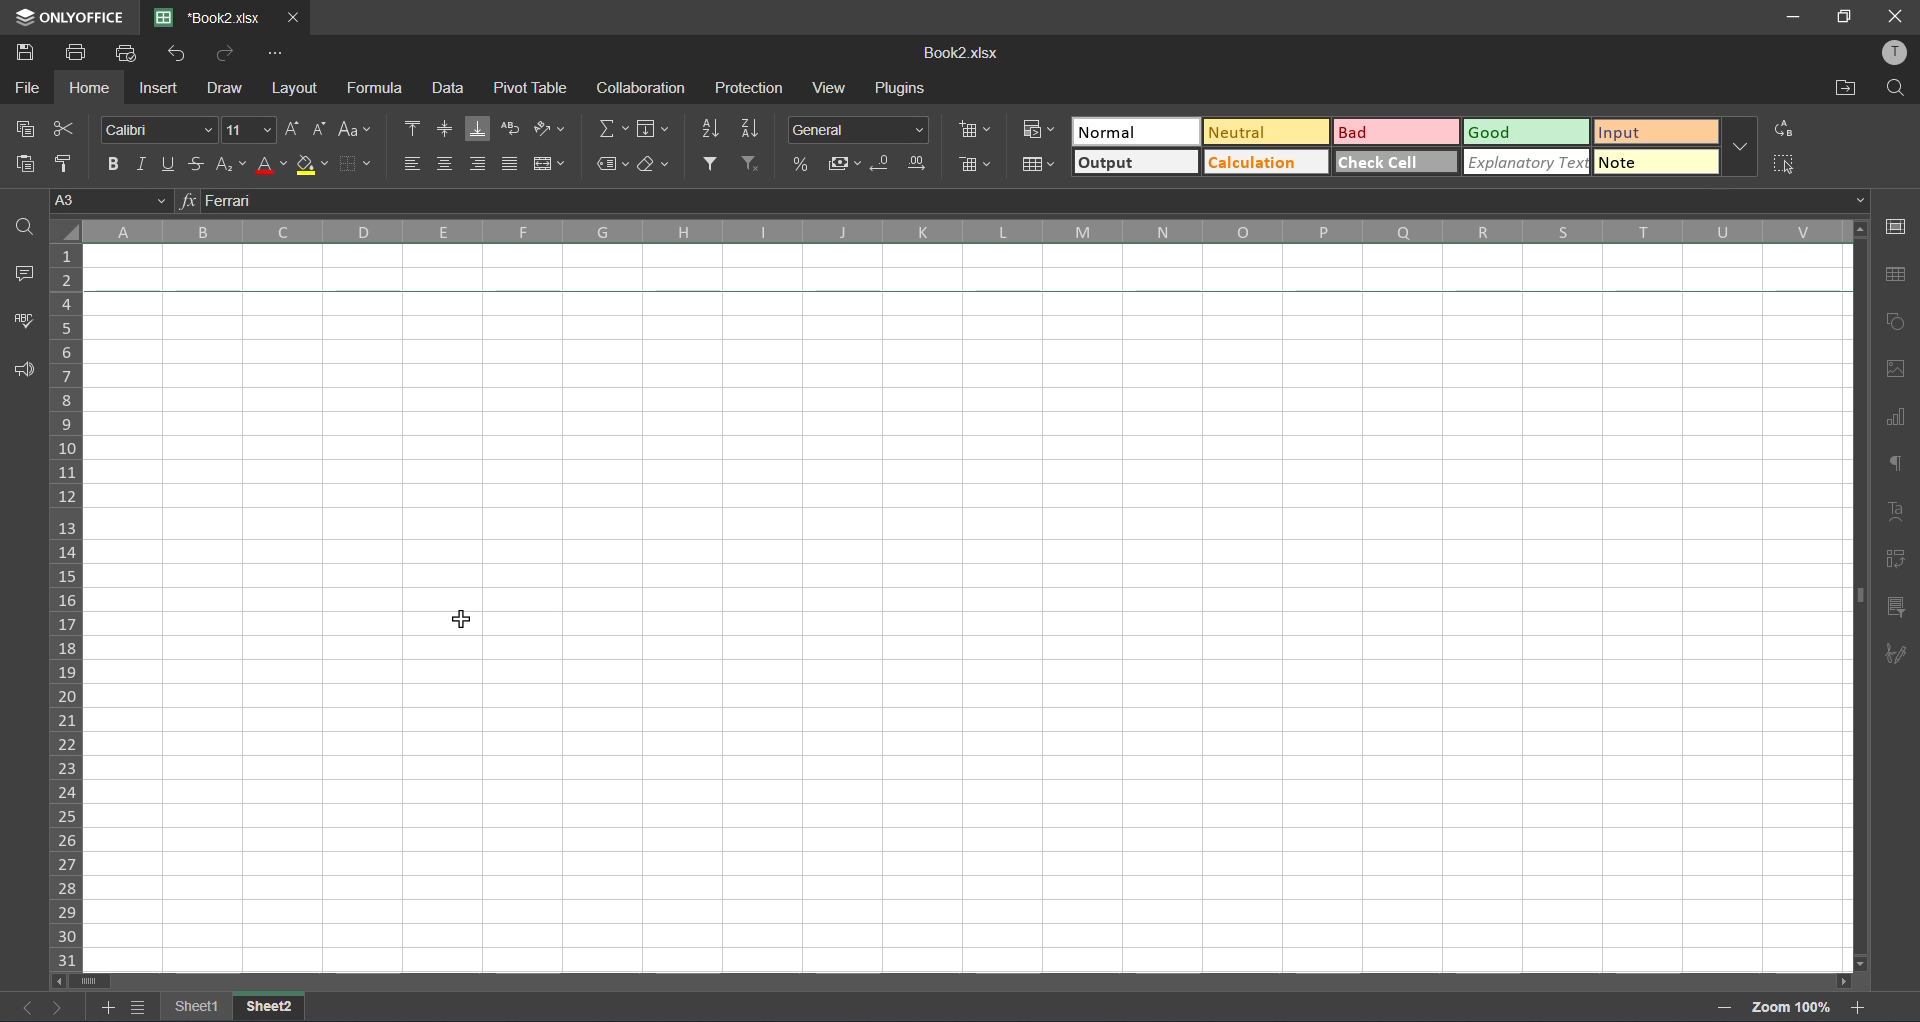 Image resolution: width=1920 pixels, height=1022 pixels. I want to click on sort descending, so click(754, 128).